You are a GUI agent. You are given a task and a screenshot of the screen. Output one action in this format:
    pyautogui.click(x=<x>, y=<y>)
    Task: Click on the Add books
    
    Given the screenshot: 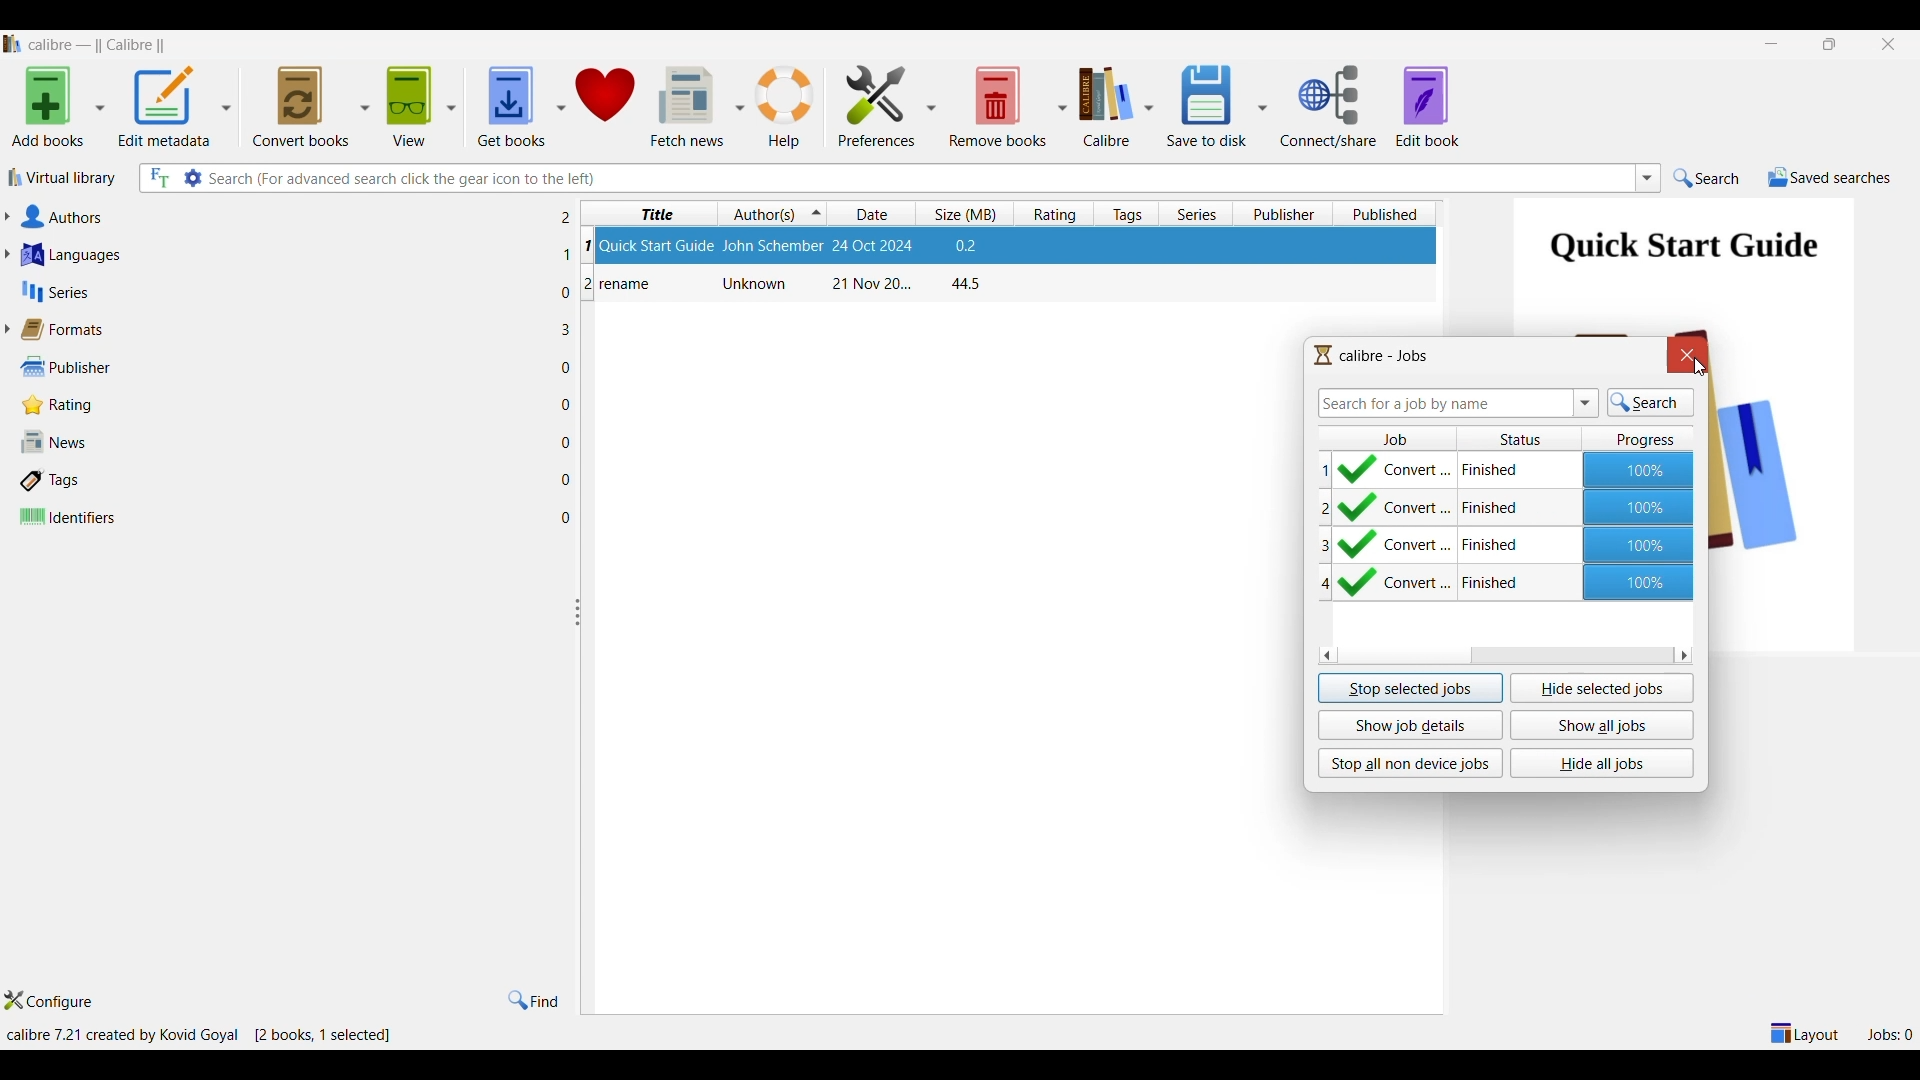 What is the action you would take?
    pyautogui.click(x=48, y=107)
    